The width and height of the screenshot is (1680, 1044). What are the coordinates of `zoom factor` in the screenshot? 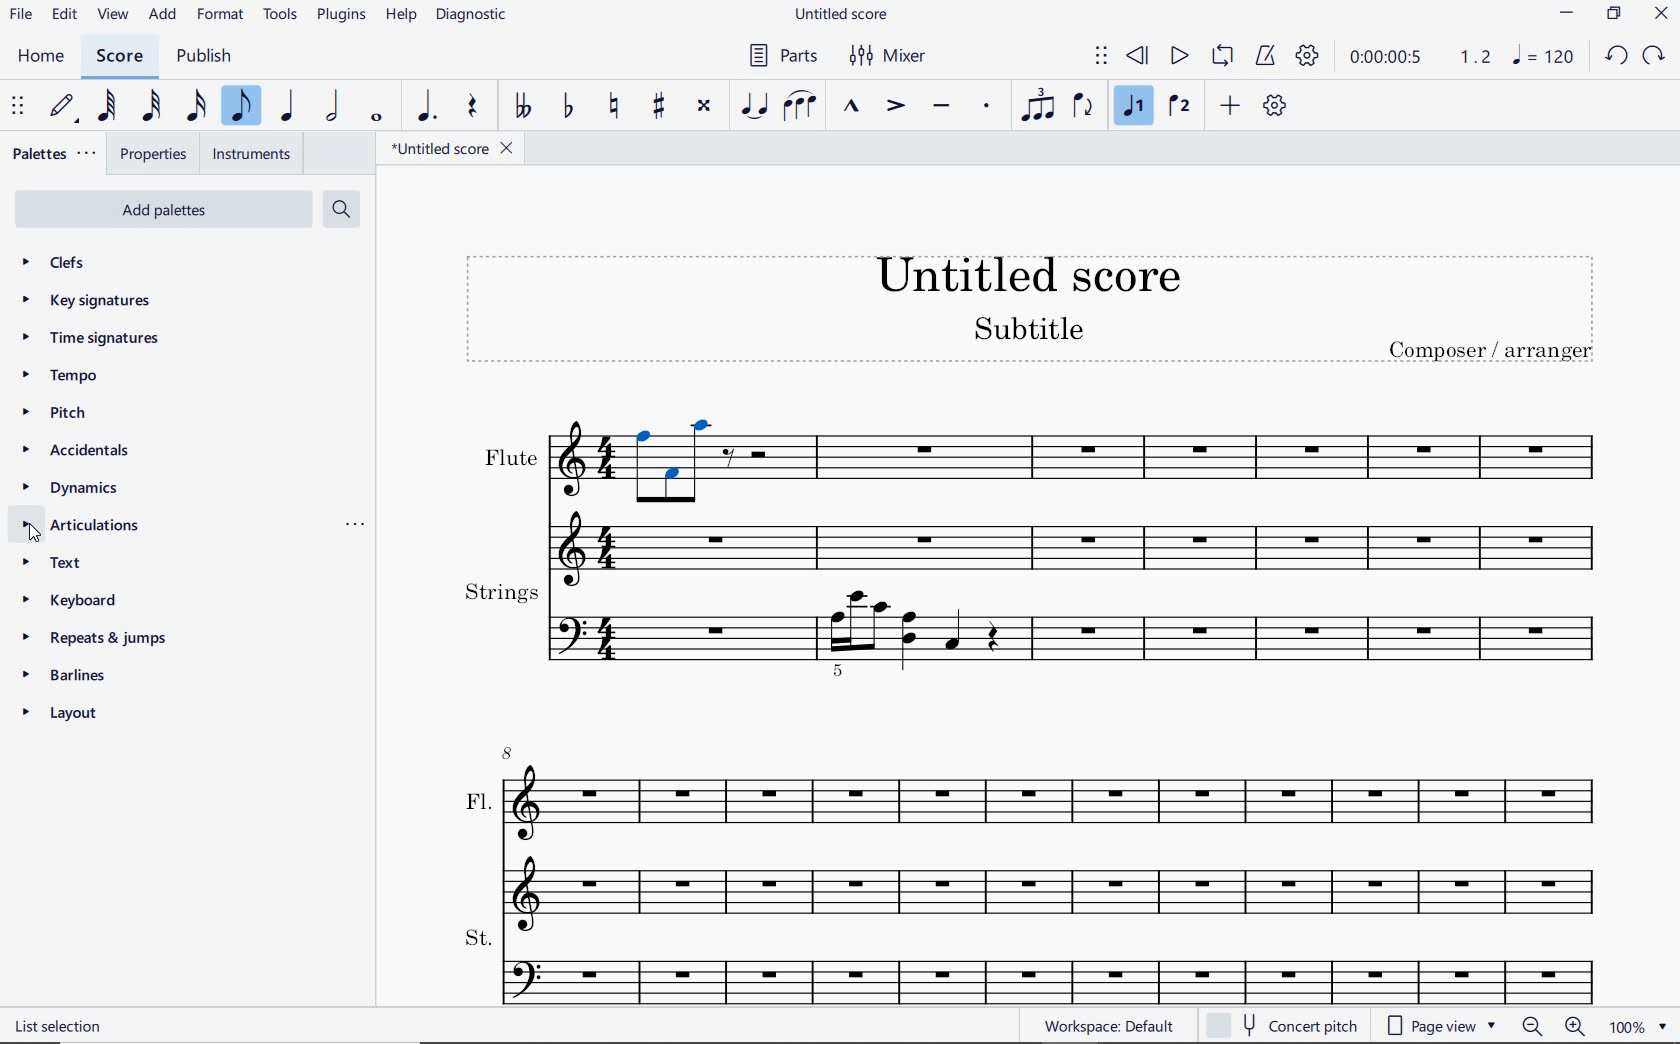 It's located at (1640, 1026).